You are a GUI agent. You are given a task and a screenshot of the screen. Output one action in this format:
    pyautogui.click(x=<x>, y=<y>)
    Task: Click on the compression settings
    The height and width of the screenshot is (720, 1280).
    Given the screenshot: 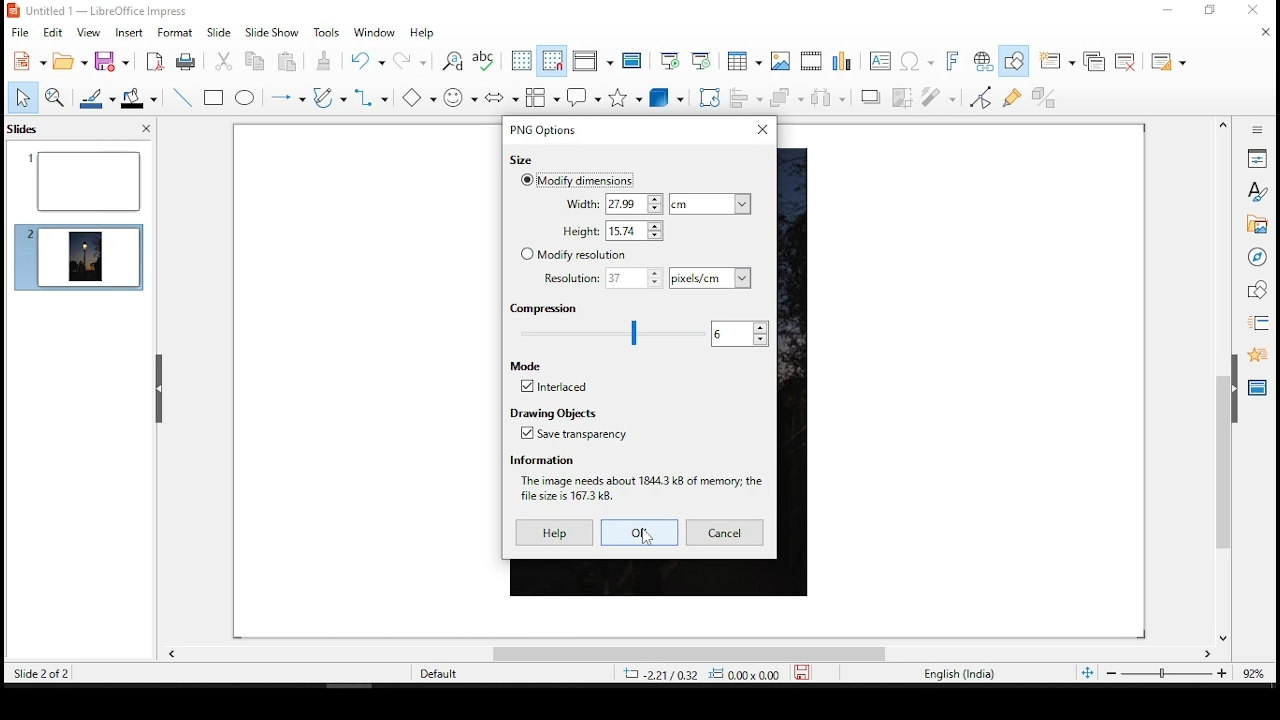 What is the action you would take?
    pyautogui.click(x=738, y=334)
    